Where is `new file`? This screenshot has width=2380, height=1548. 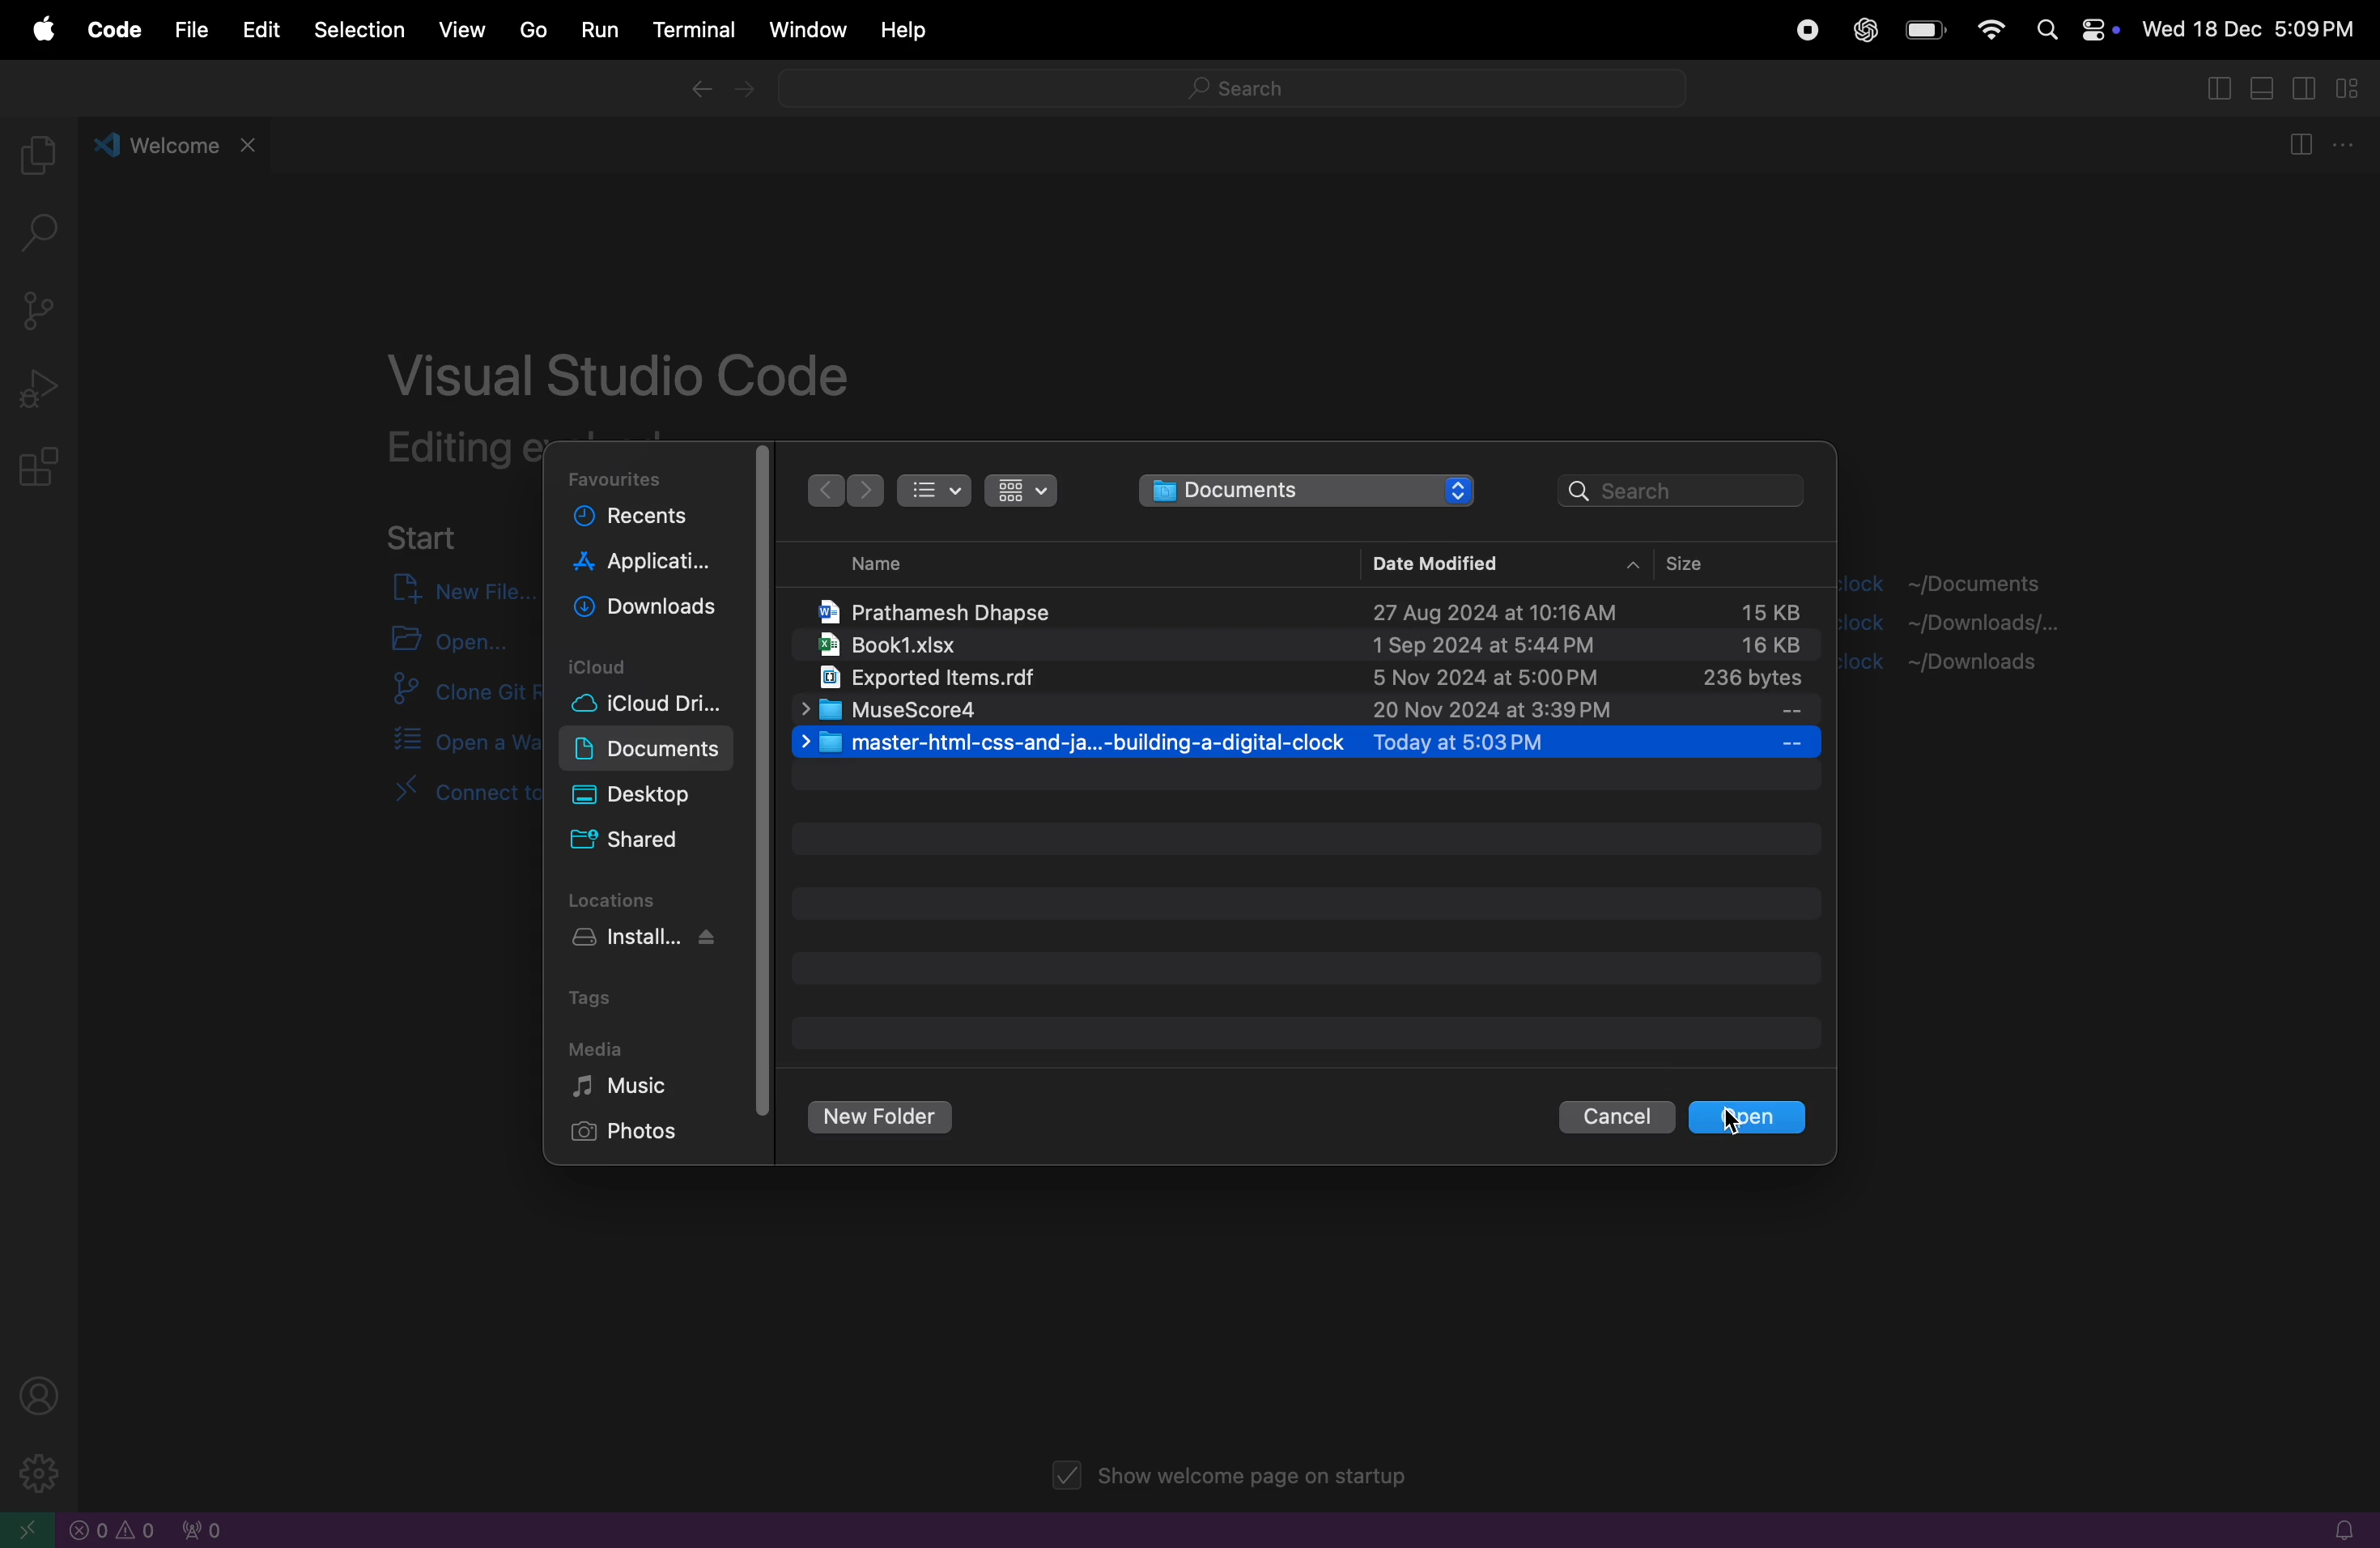 new file is located at coordinates (447, 589).